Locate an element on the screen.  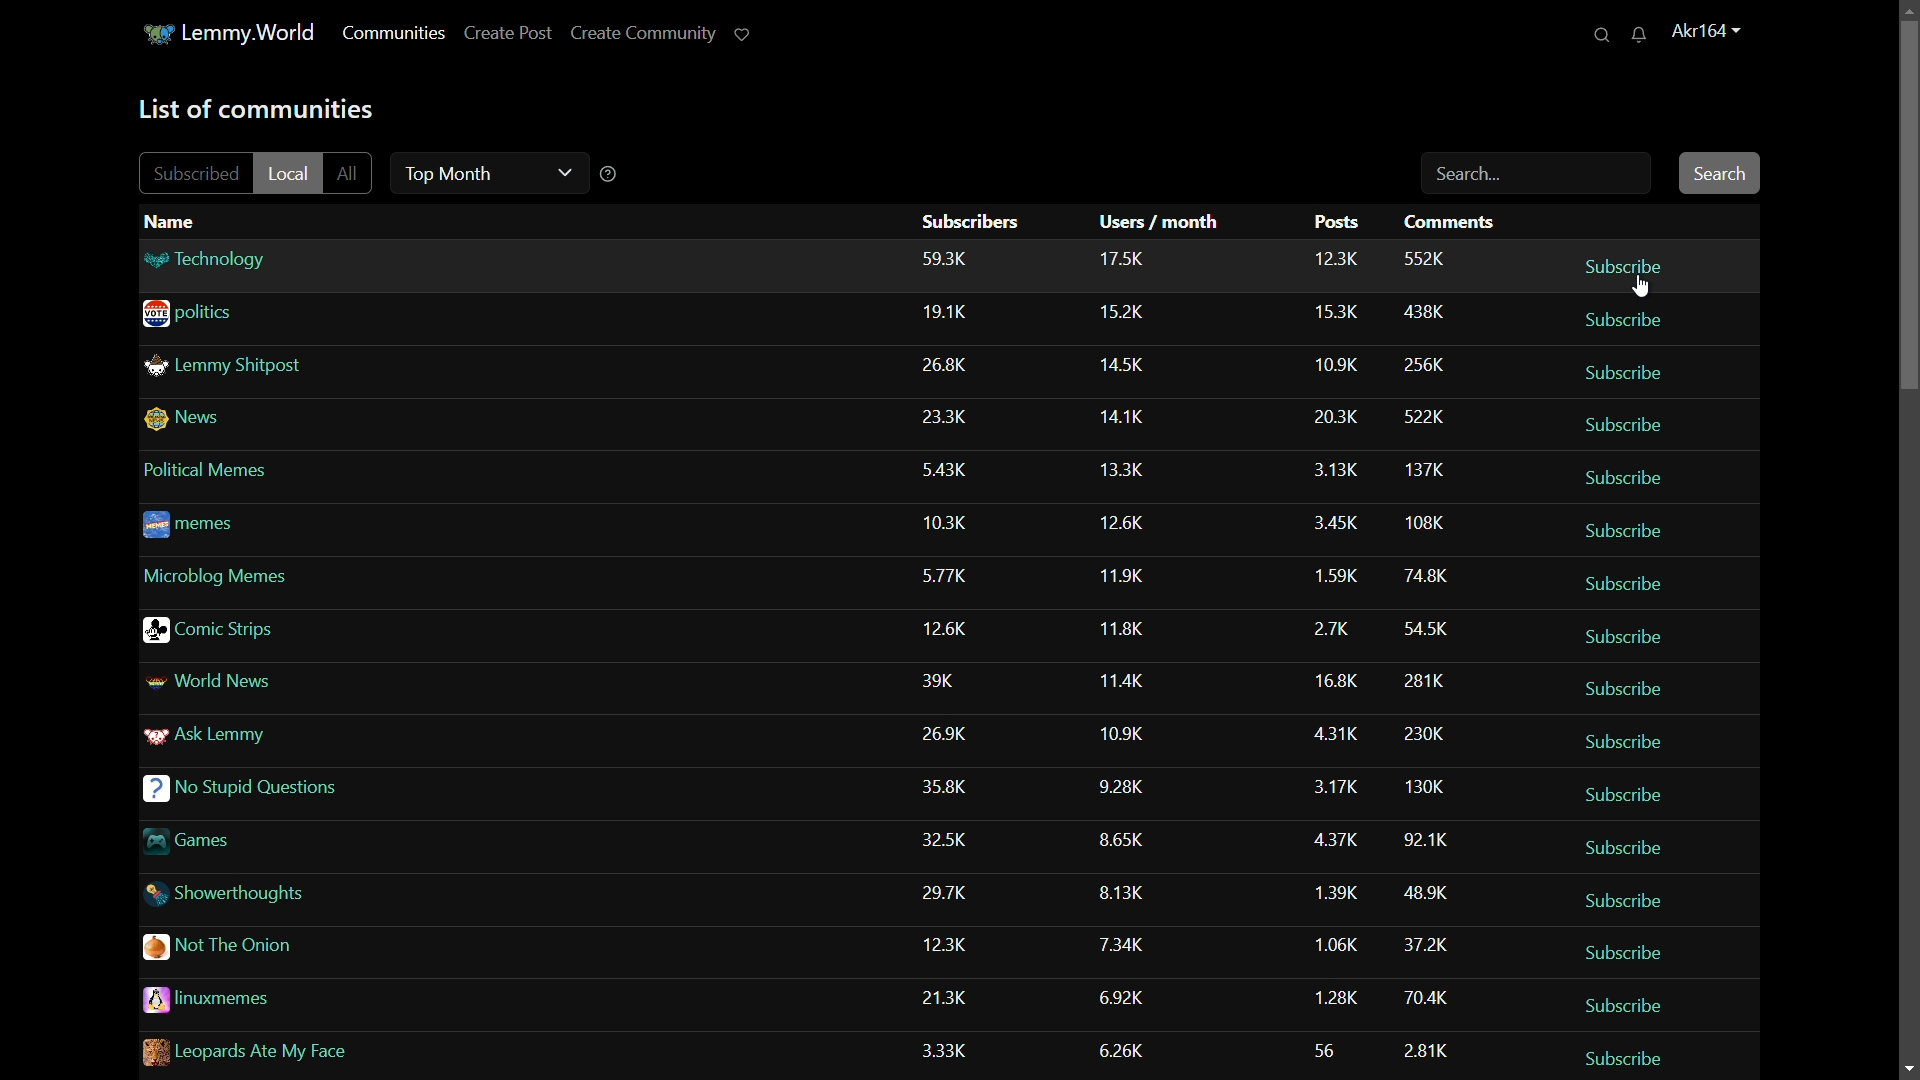
posts is located at coordinates (1328, 516).